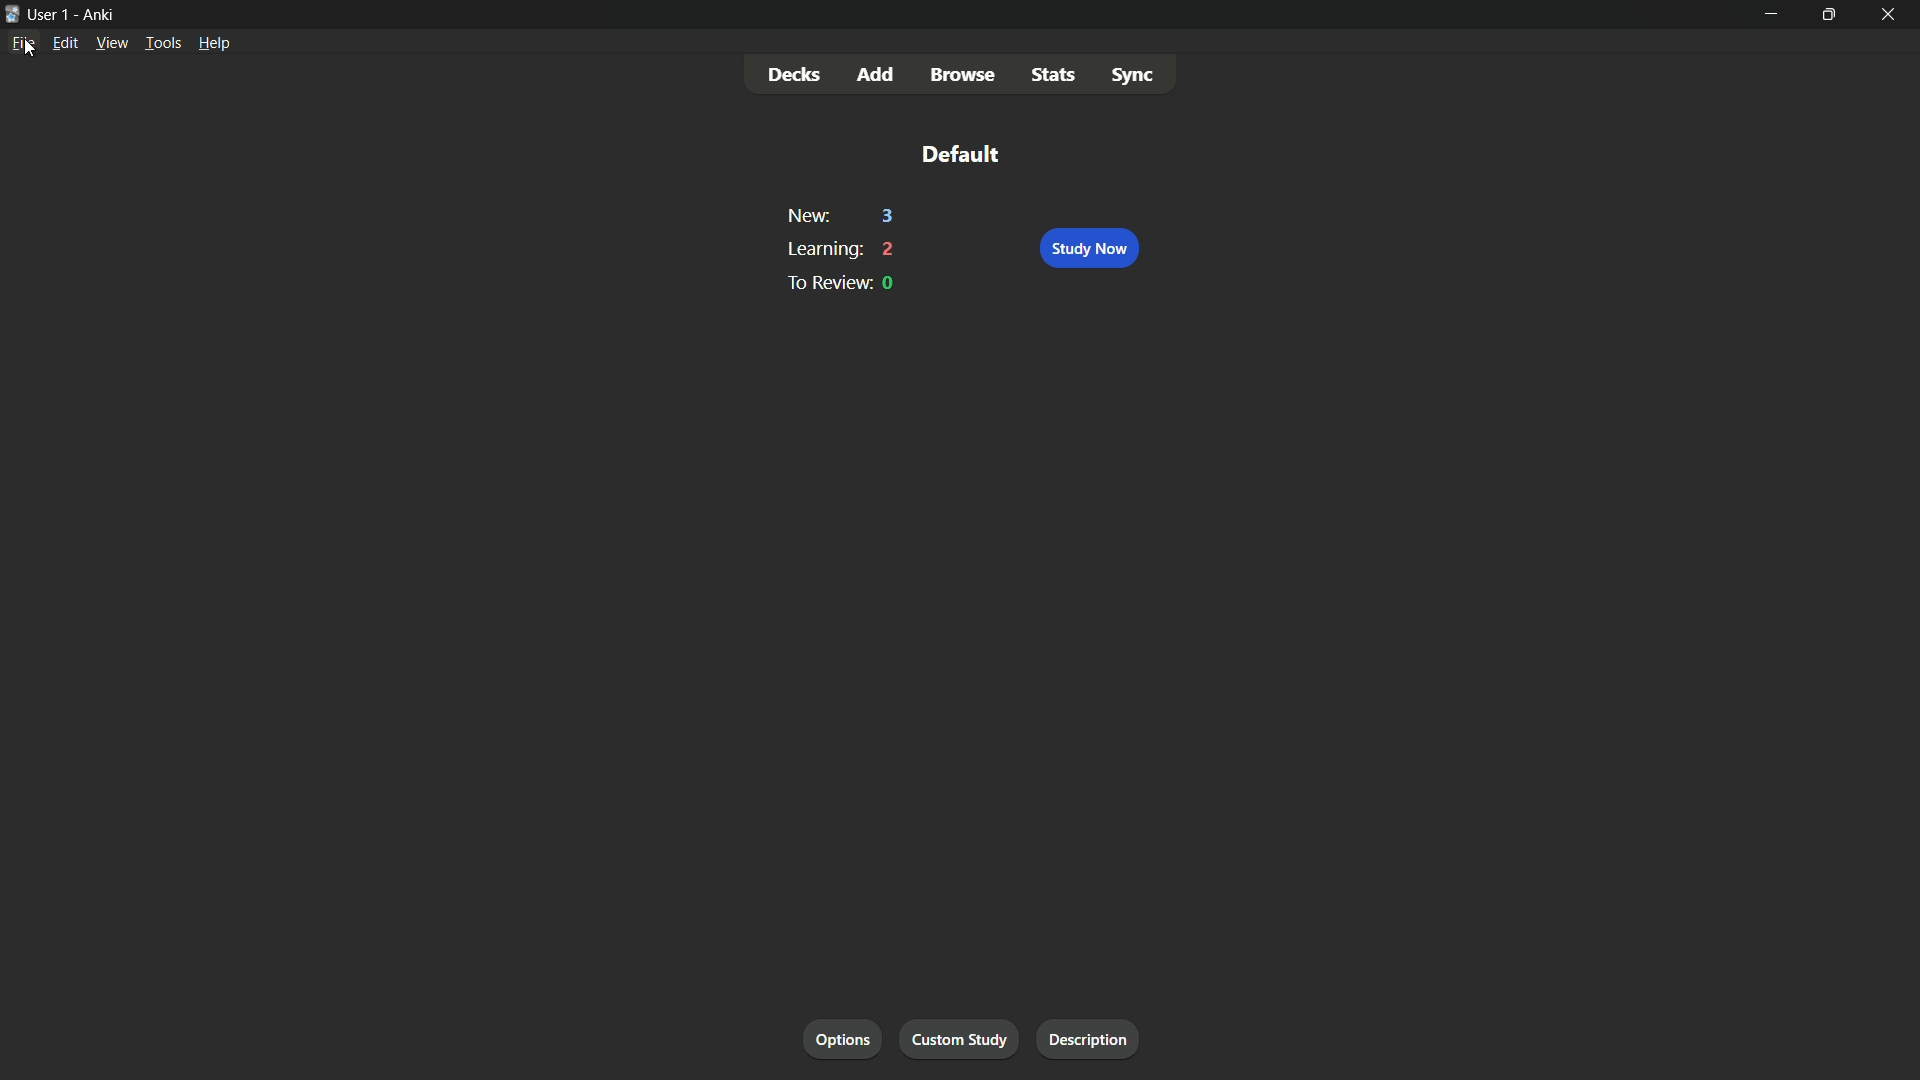 This screenshot has height=1080, width=1920. What do you see at coordinates (807, 217) in the screenshot?
I see `new` at bounding box center [807, 217].